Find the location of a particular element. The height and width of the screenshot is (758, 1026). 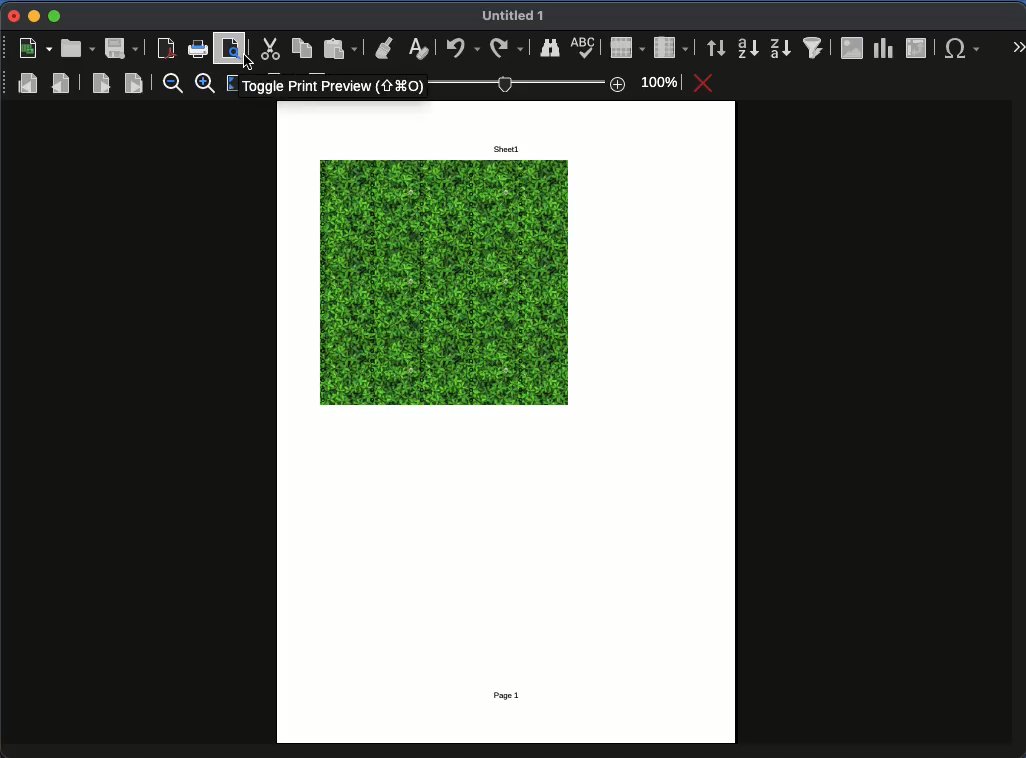

paste is located at coordinates (341, 47).